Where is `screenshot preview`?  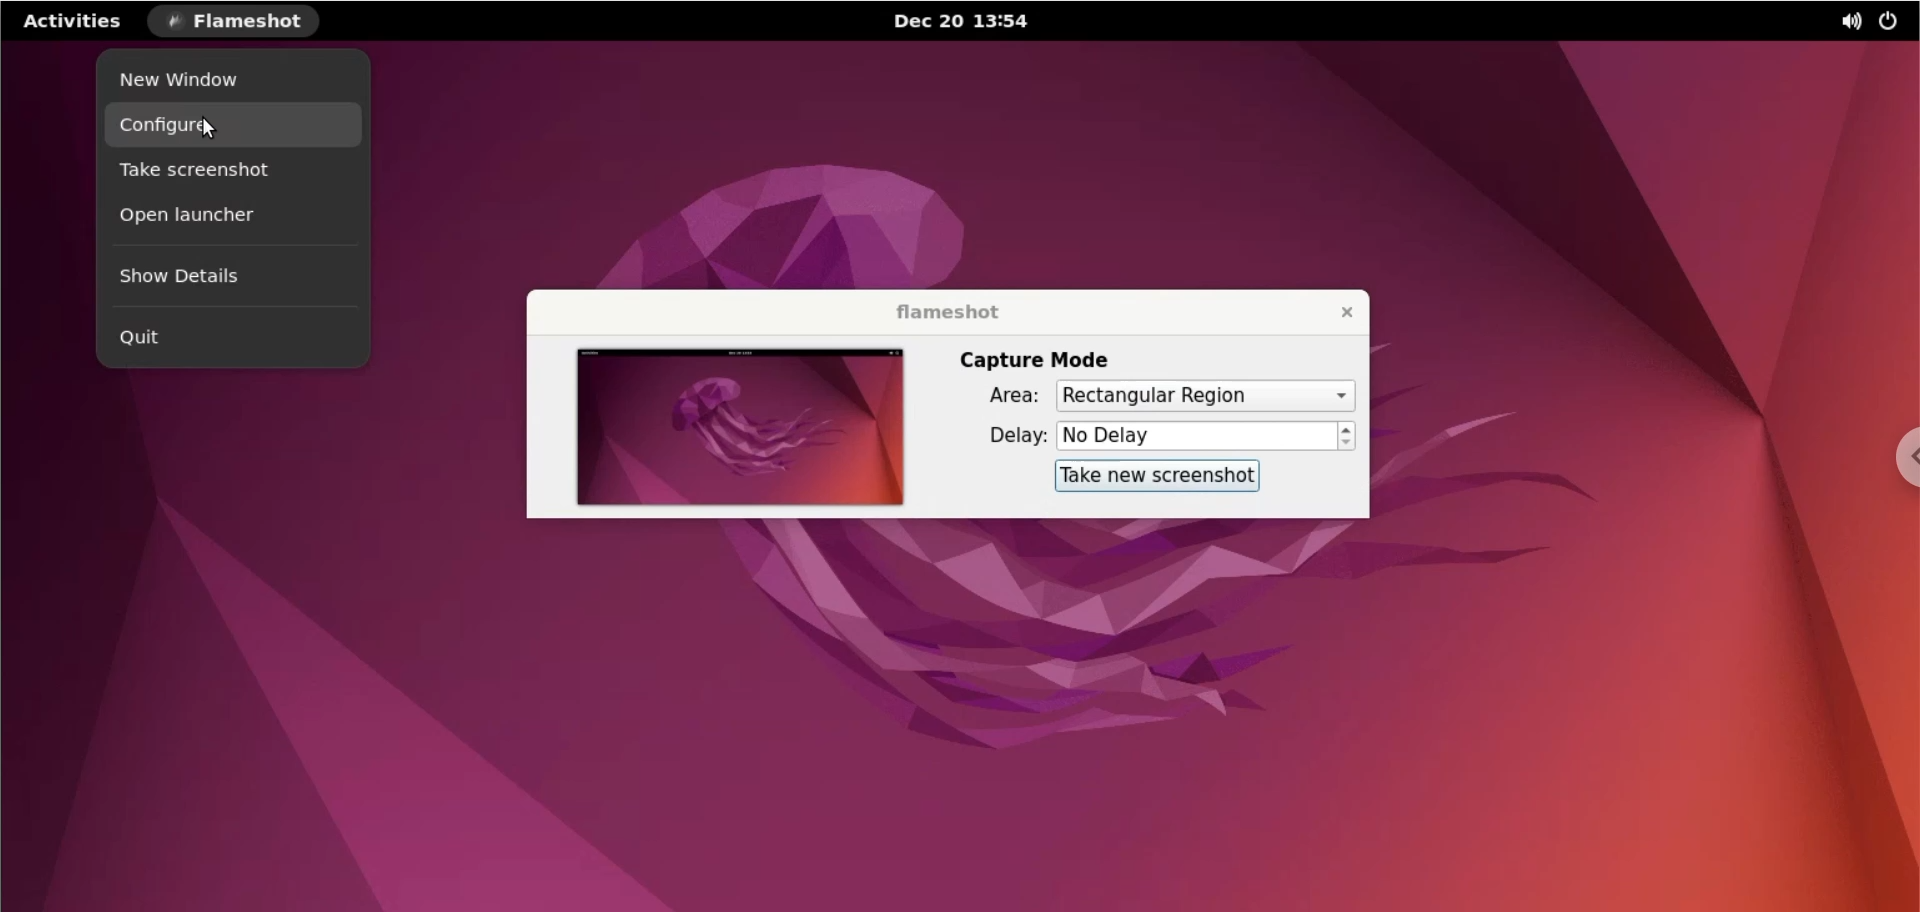
screenshot preview is located at coordinates (730, 427).